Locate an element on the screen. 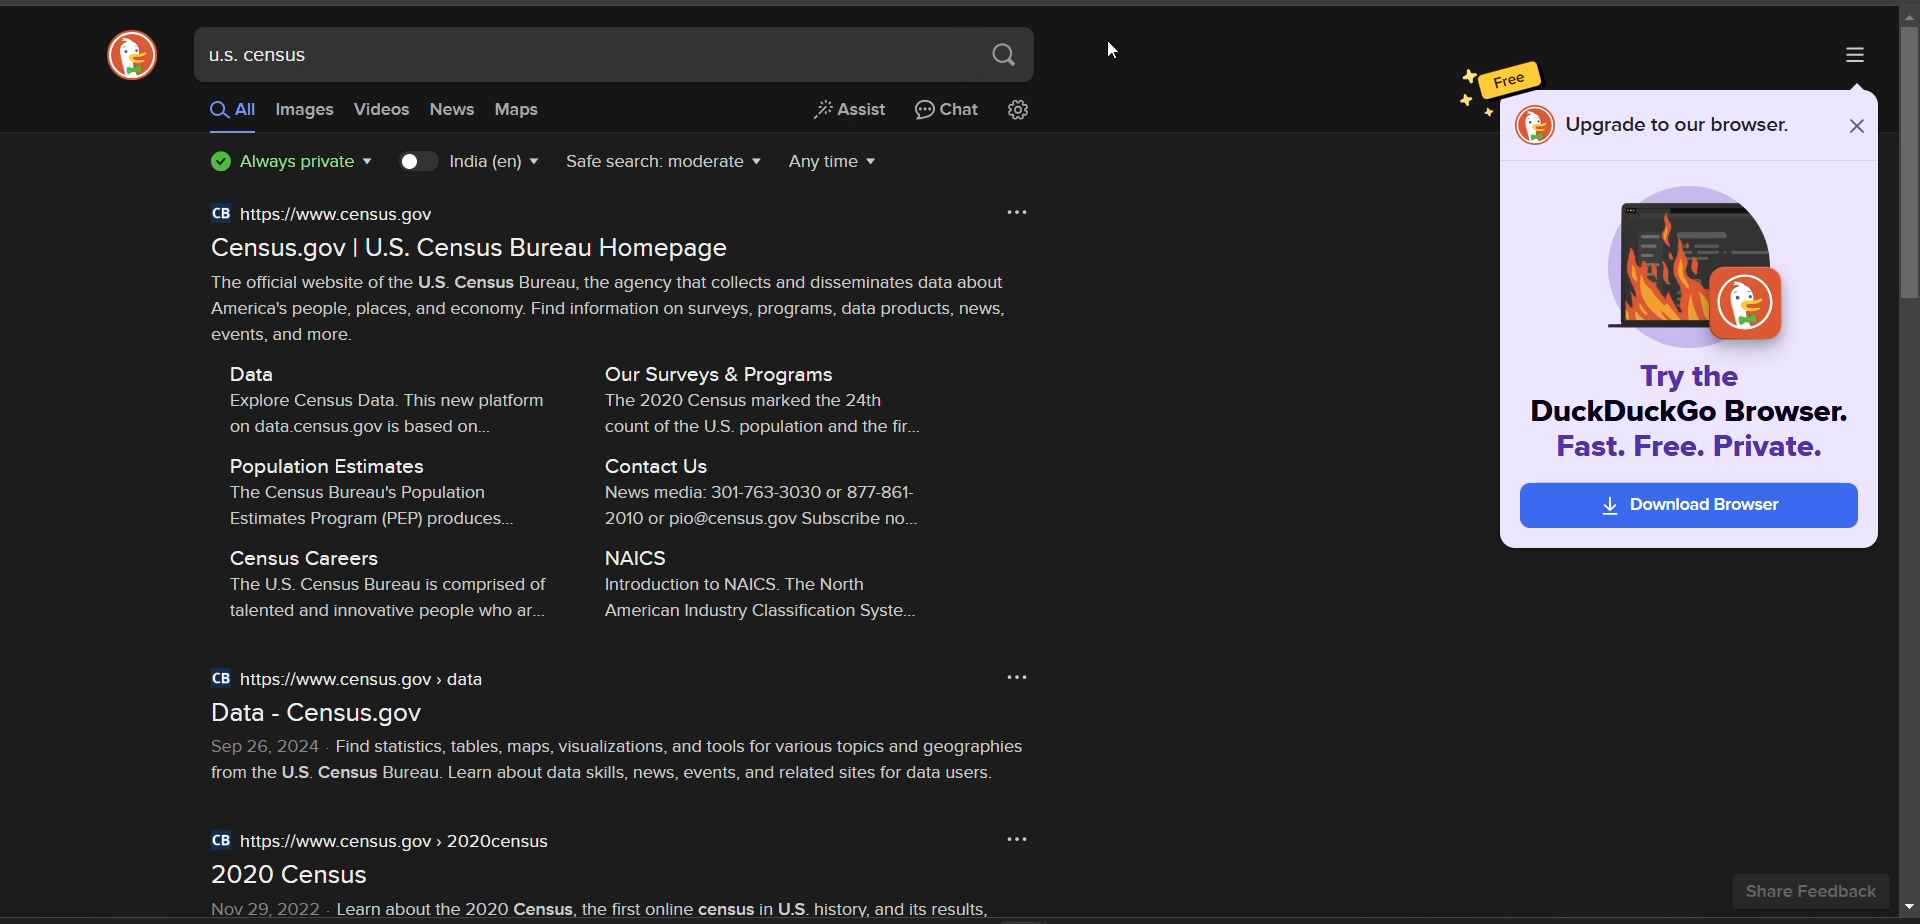 The width and height of the screenshot is (1920, 924). close is located at coordinates (1858, 126).